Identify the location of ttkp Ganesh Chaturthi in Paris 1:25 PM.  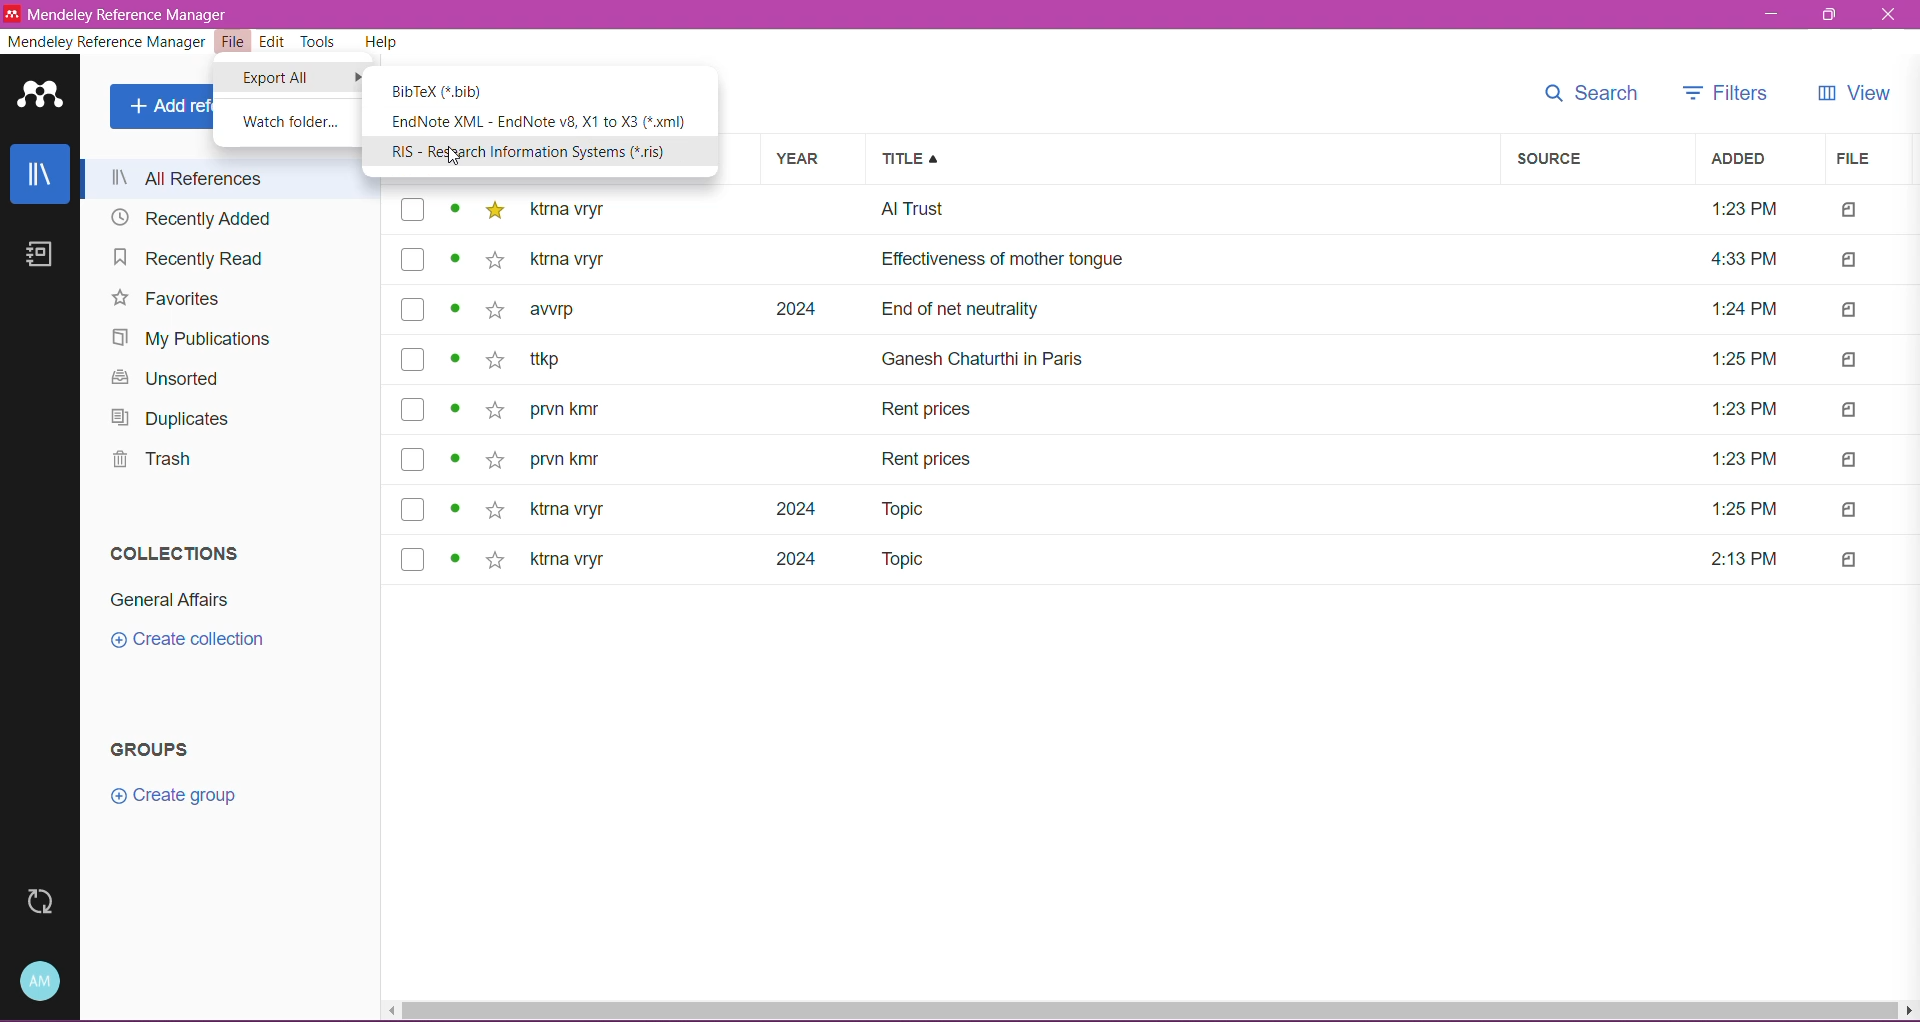
(1159, 361).